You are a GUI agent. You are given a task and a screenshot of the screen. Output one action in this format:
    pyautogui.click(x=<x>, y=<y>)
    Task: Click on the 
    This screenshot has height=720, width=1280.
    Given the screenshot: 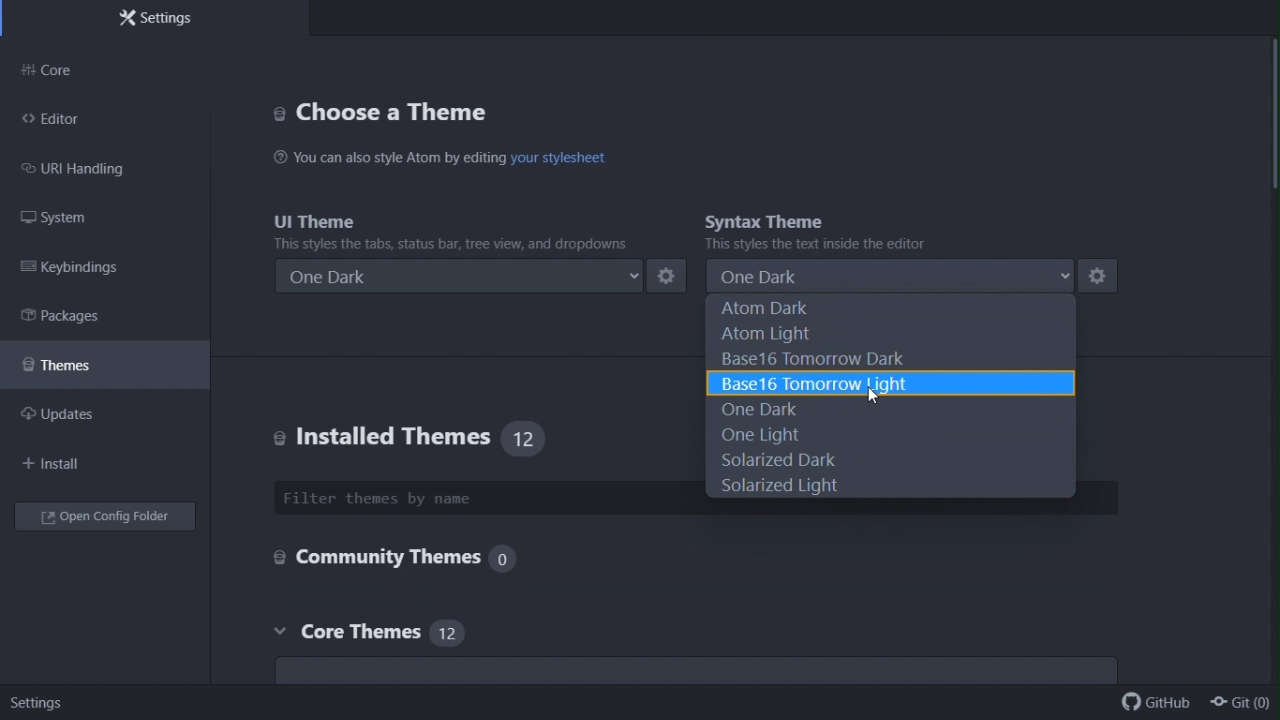 What is the action you would take?
    pyautogui.click(x=61, y=465)
    